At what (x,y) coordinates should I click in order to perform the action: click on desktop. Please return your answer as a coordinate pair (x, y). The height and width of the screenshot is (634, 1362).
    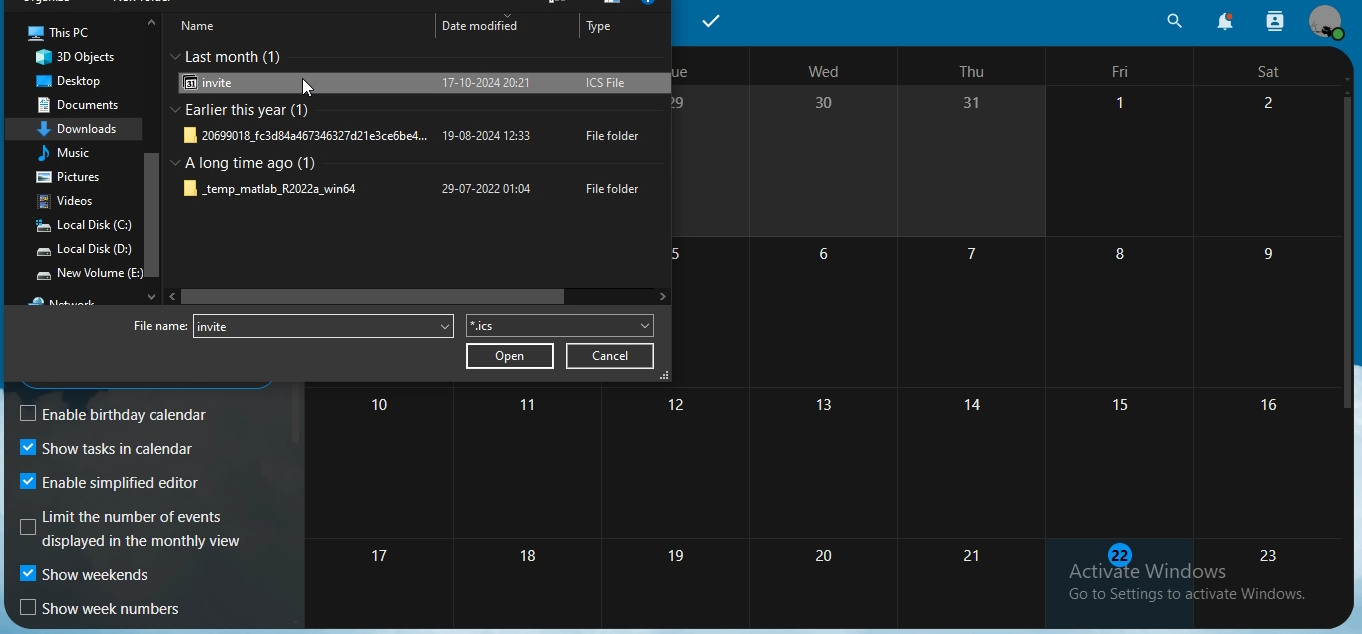
    Looking at the image, I should click on (72, 82).